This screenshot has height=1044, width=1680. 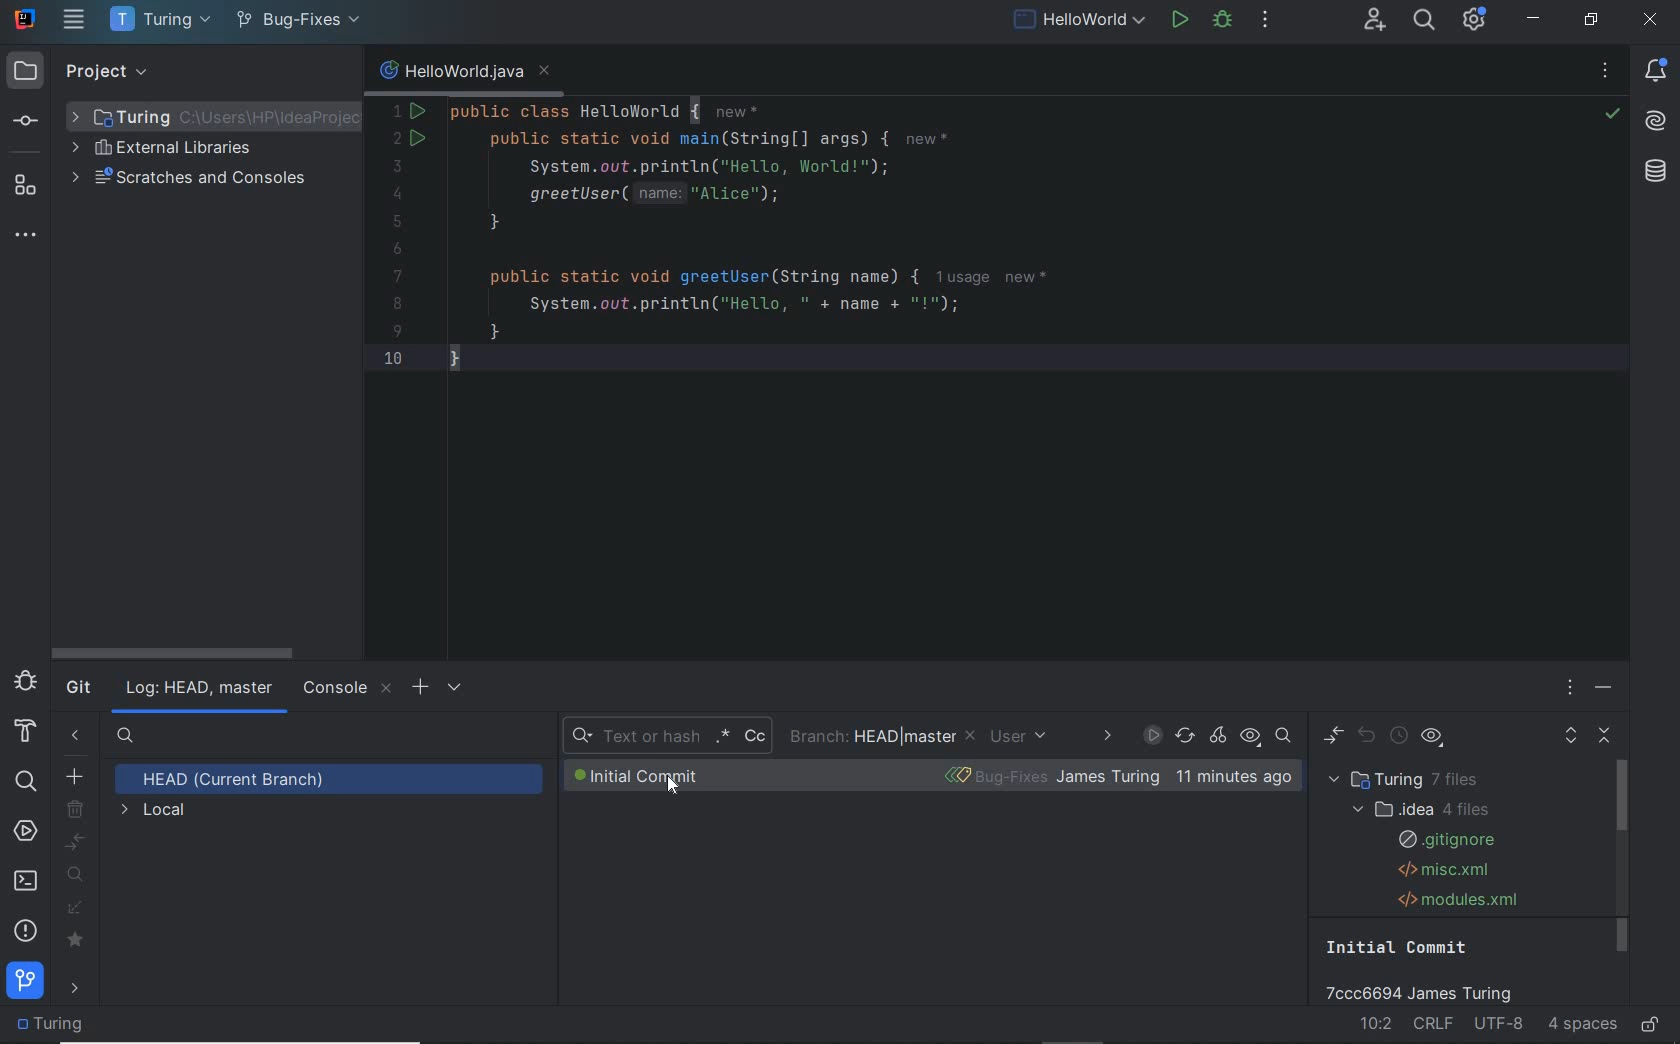 What do you see at coordinates (1219, 737) in the screenshot?
I see `cherry-pick` at bounding box center [1219, 737].